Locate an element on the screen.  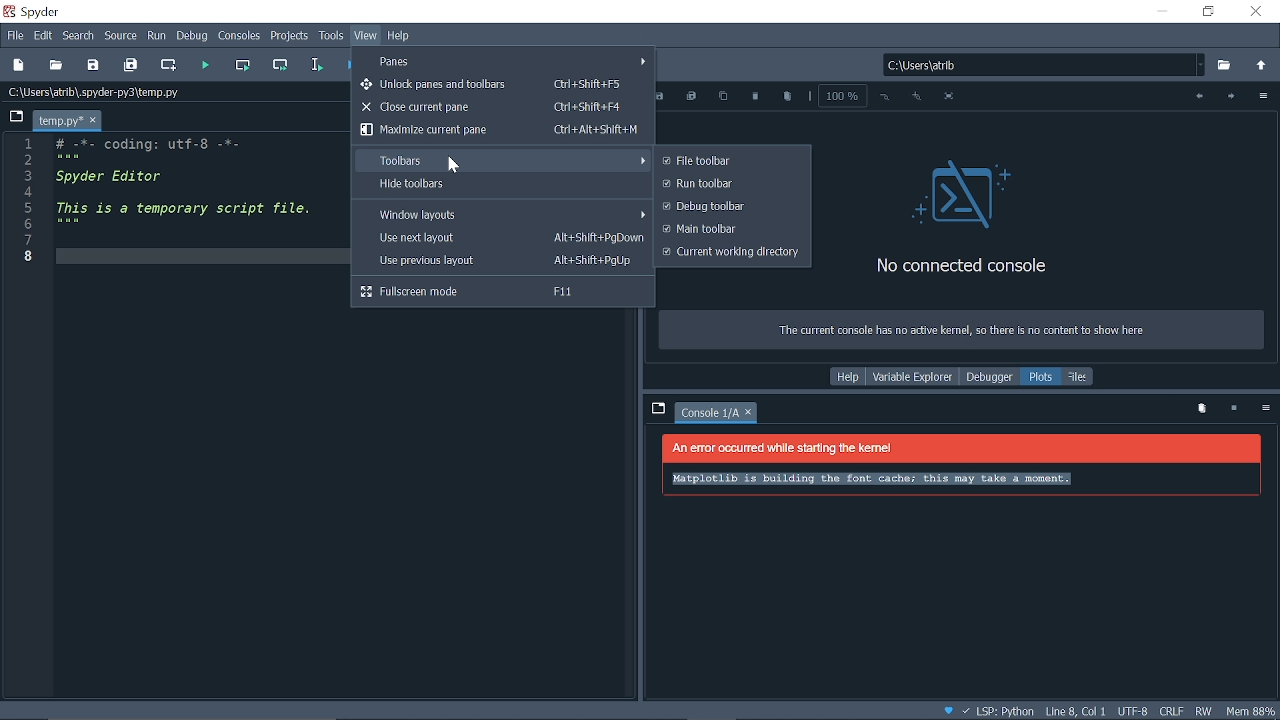
Use next layout is located at coordinates (501, 238).